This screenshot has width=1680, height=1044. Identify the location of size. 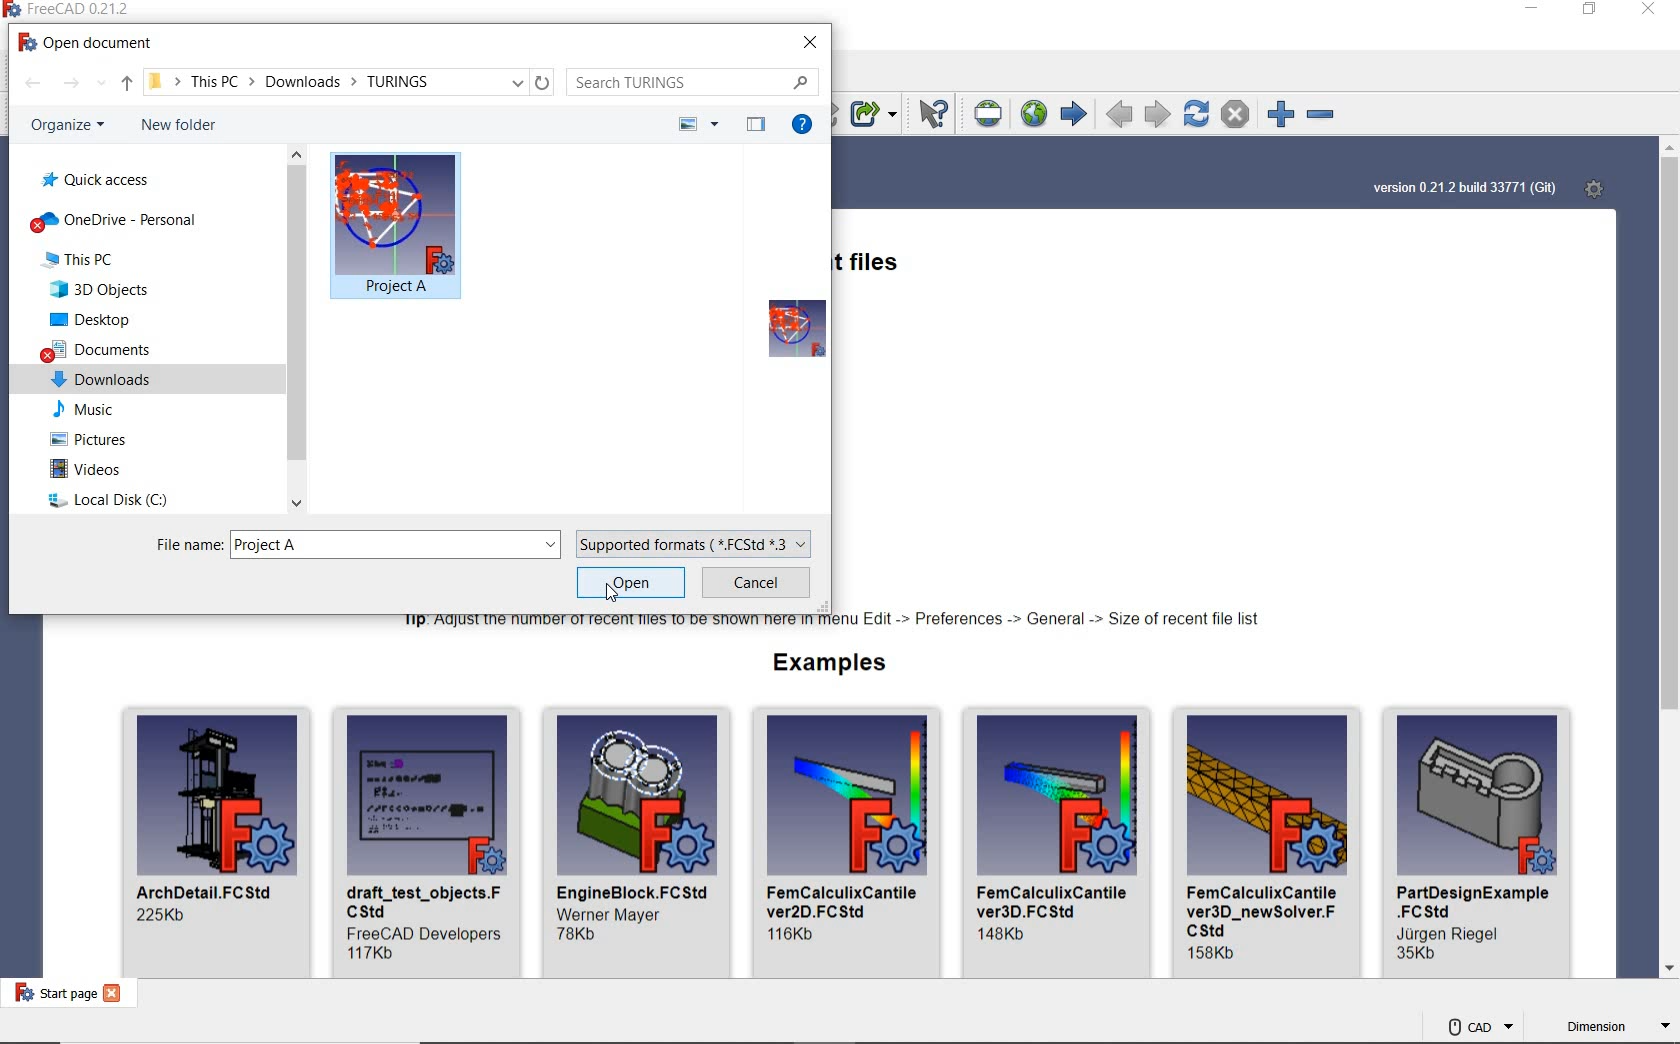
(1215, 954).